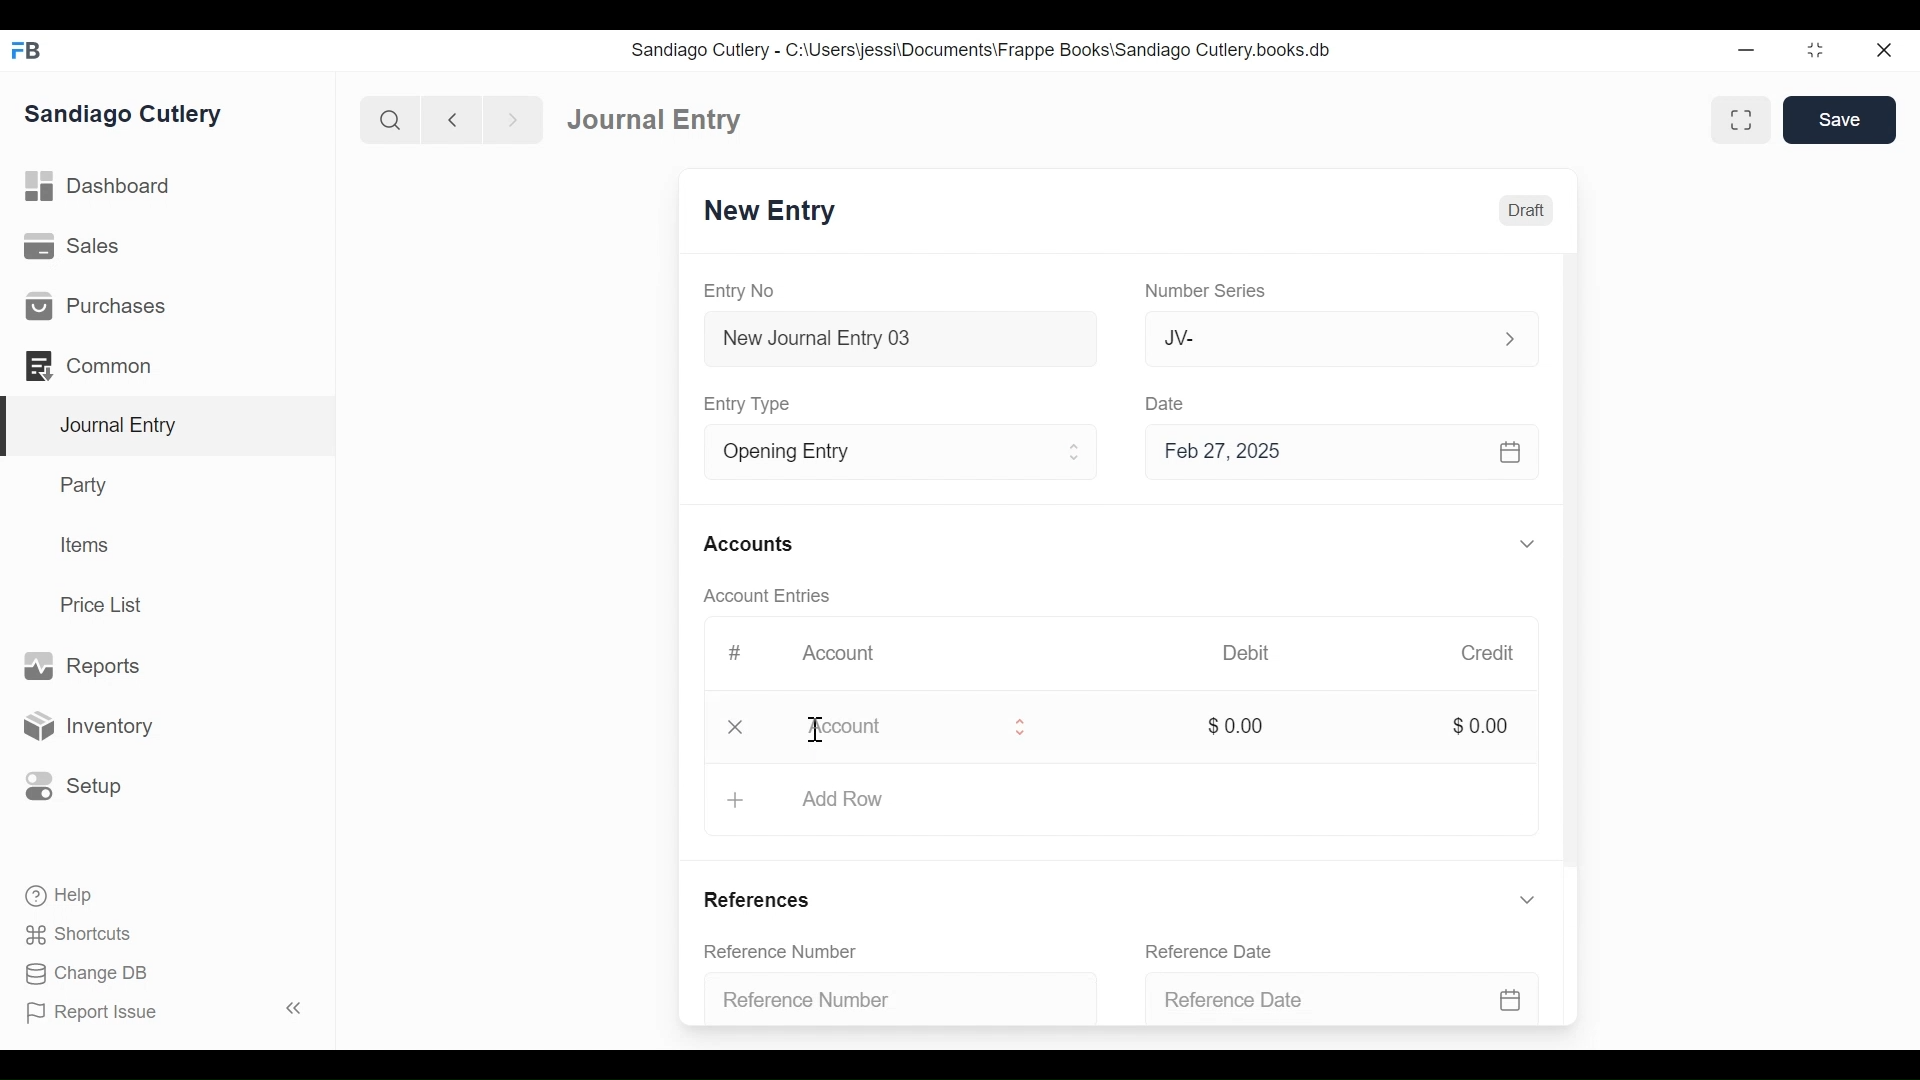 The width and height of the screenshot is (1920, 1080). Describe the element at coordinates (781, 953) in the screenshot. I see `Reference Number` at that location.